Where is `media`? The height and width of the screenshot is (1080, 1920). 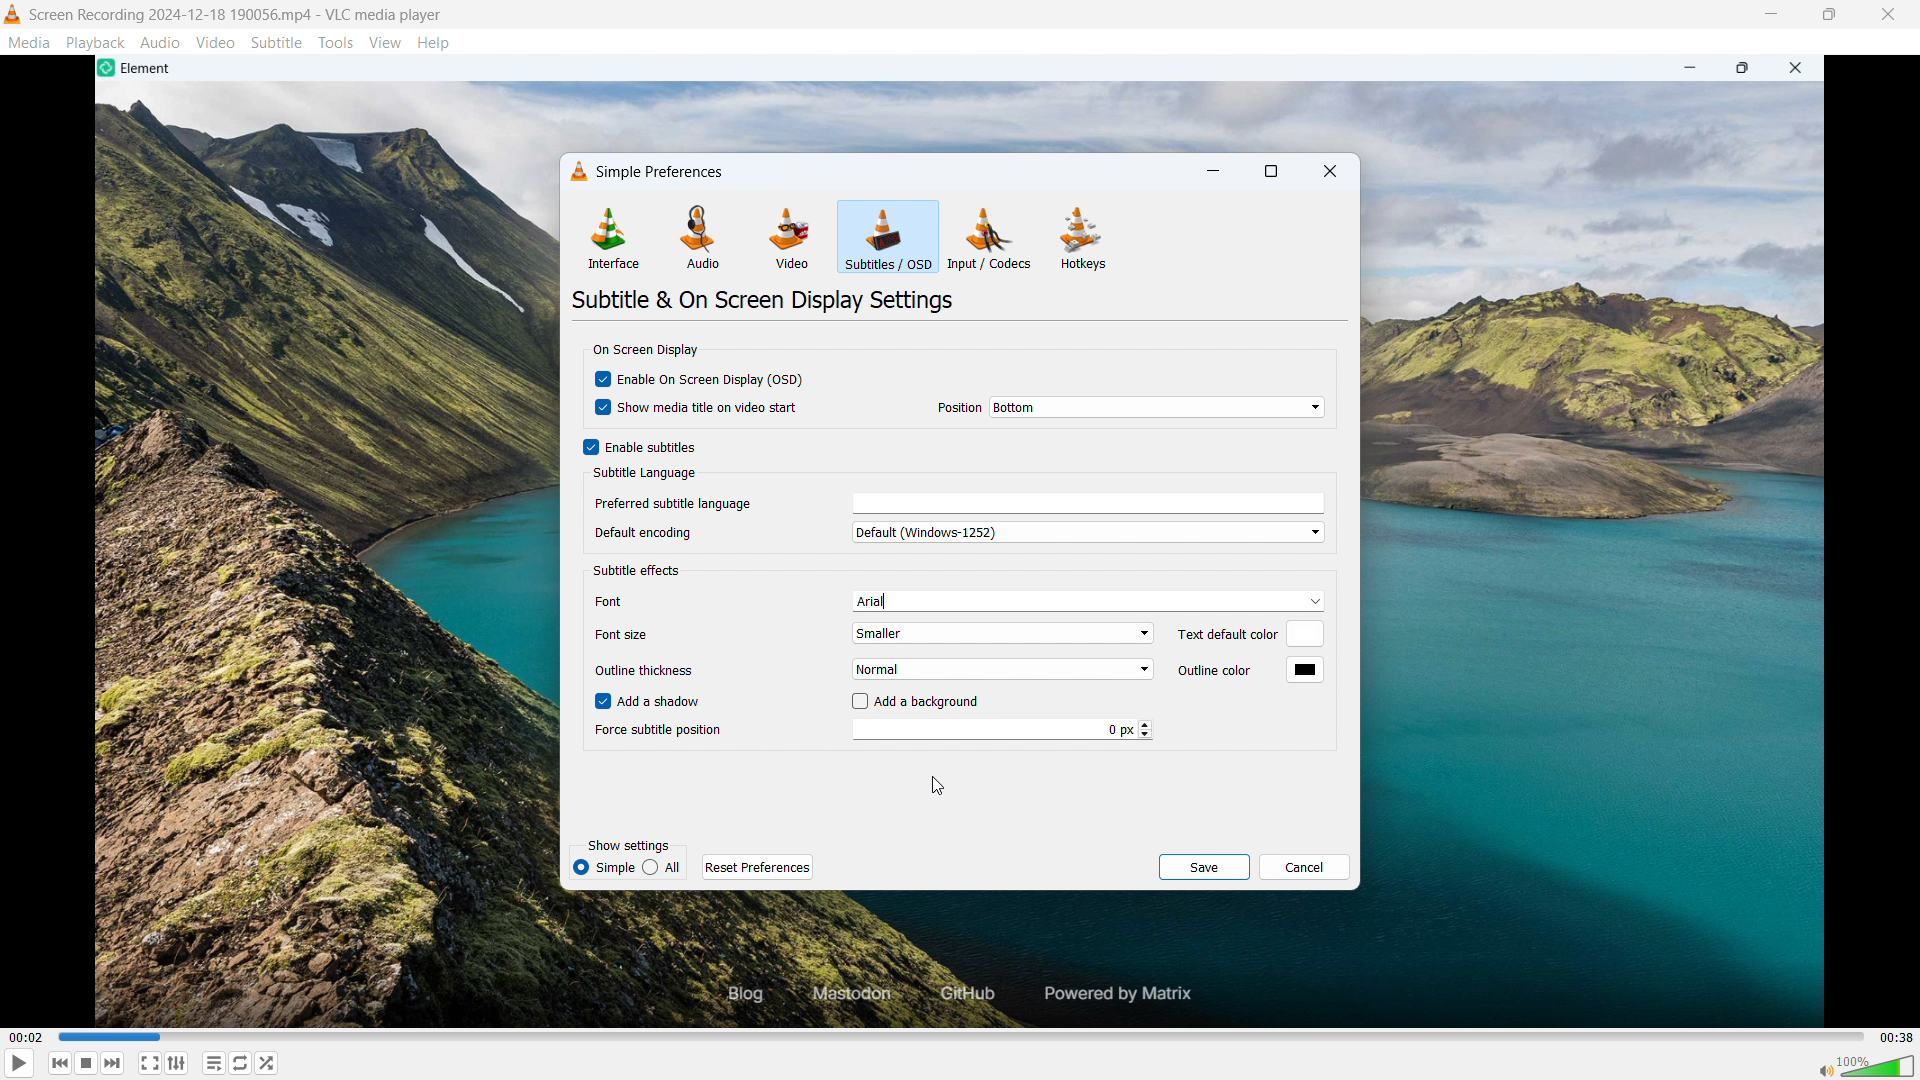
media is located at coordinates (30, 42).